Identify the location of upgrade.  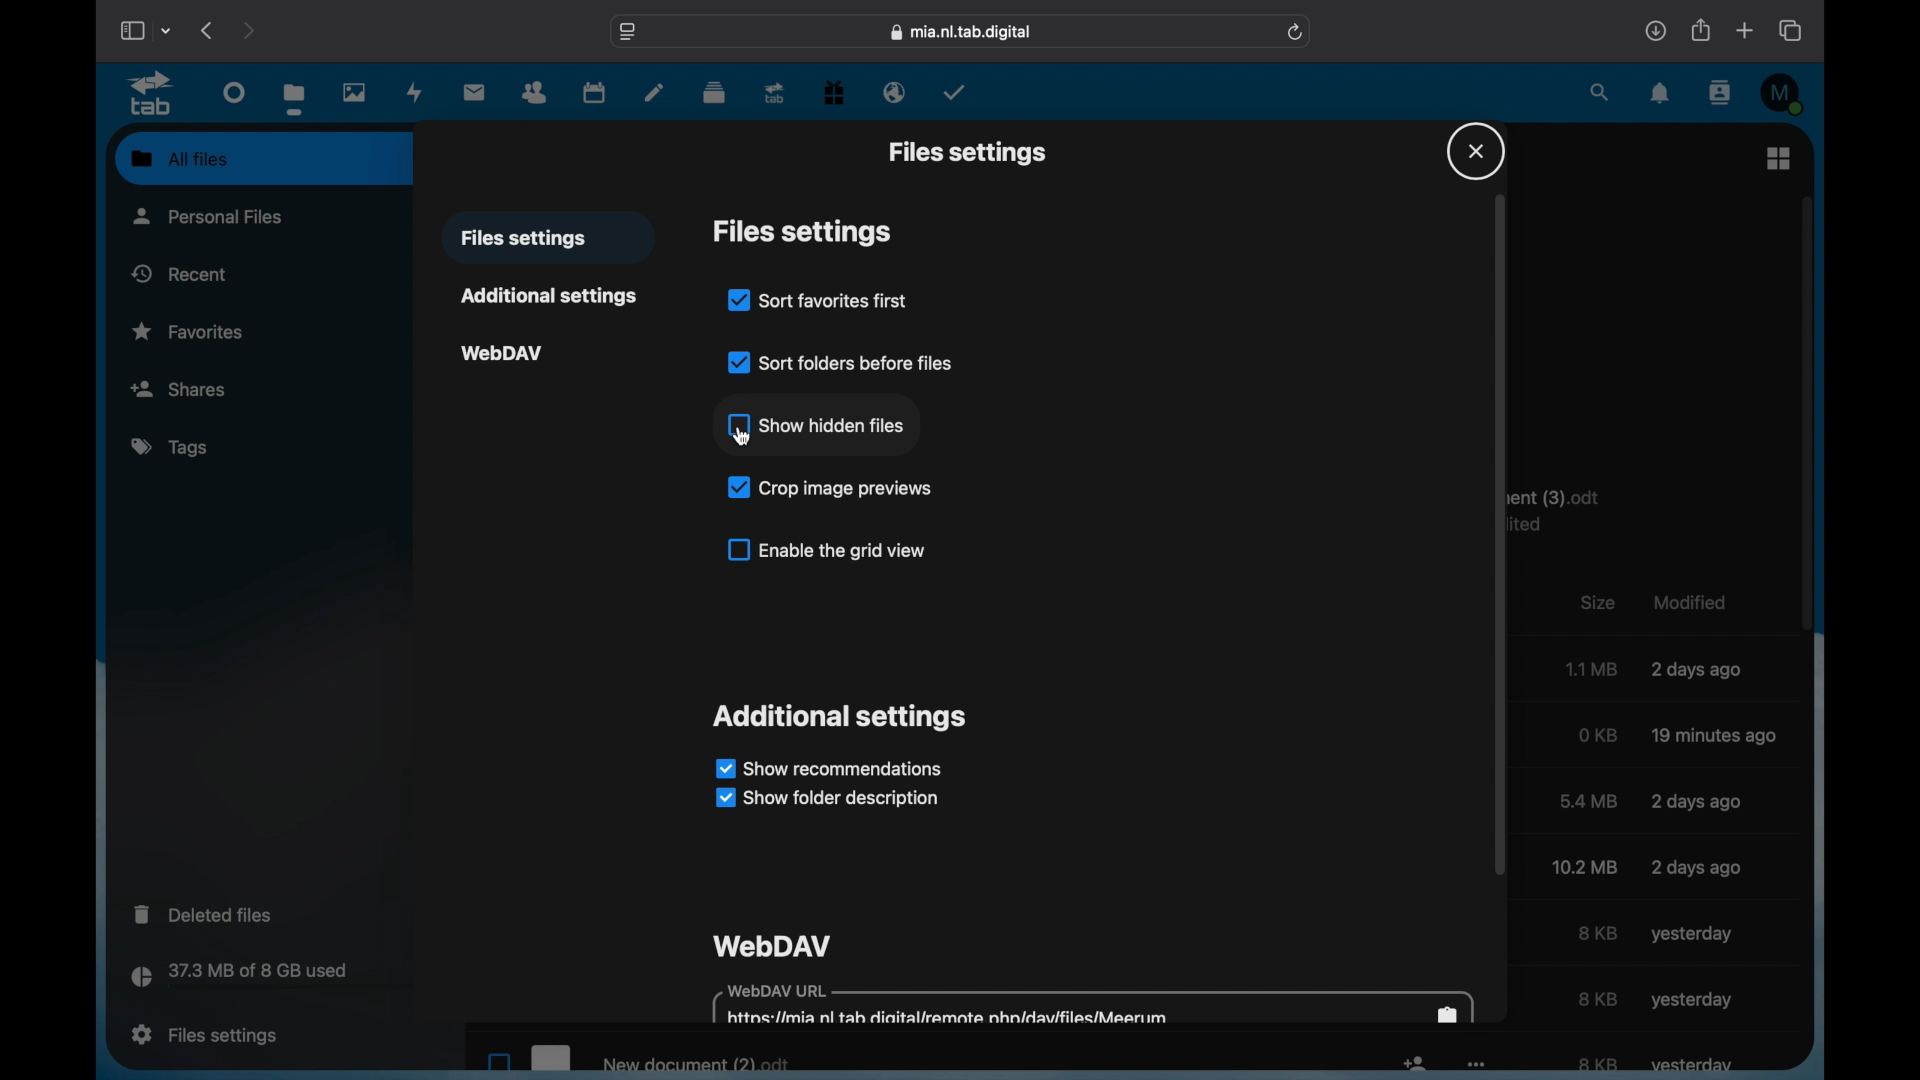
(775, 94).